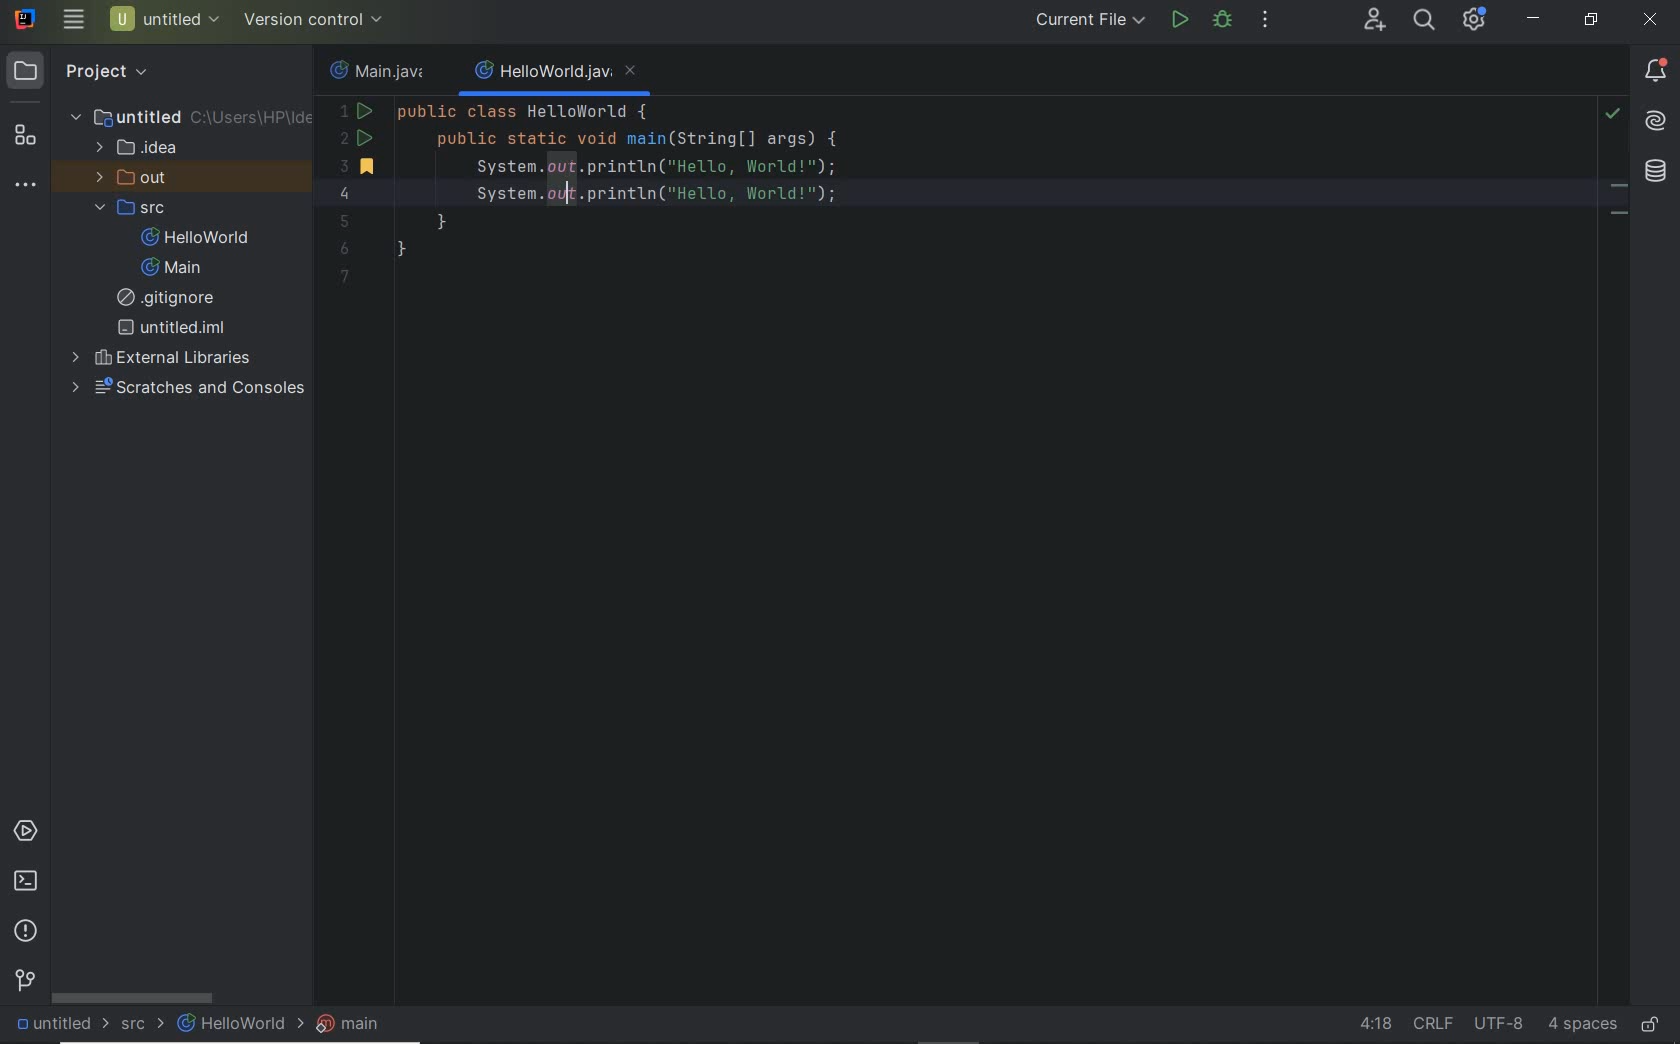 This screenshot has height=1044, width=1680. Describe the element at coordinates (1652, 1021) in the screenshot. I see `Edit or read only` at that location.